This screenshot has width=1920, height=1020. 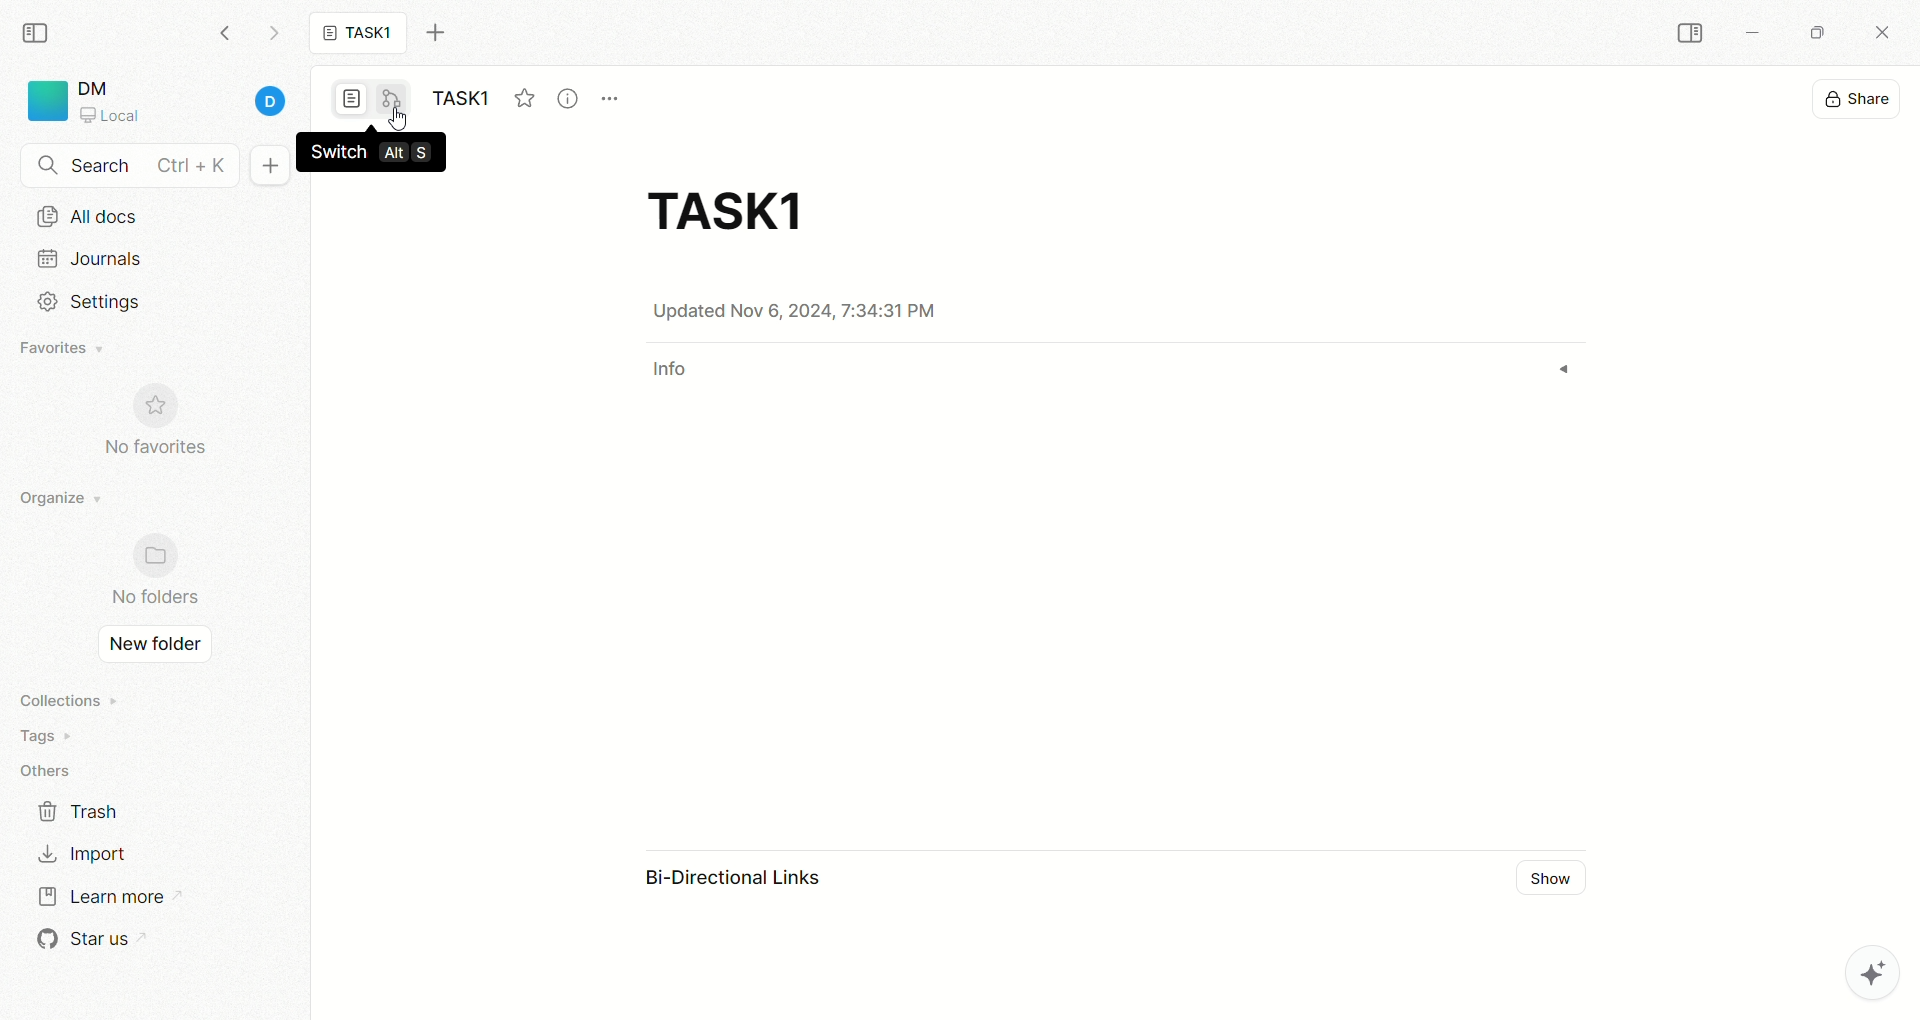 What do you see at coordinates (83, 302) in the screenshot?
I see `settings` at bounding box center [83, 302].